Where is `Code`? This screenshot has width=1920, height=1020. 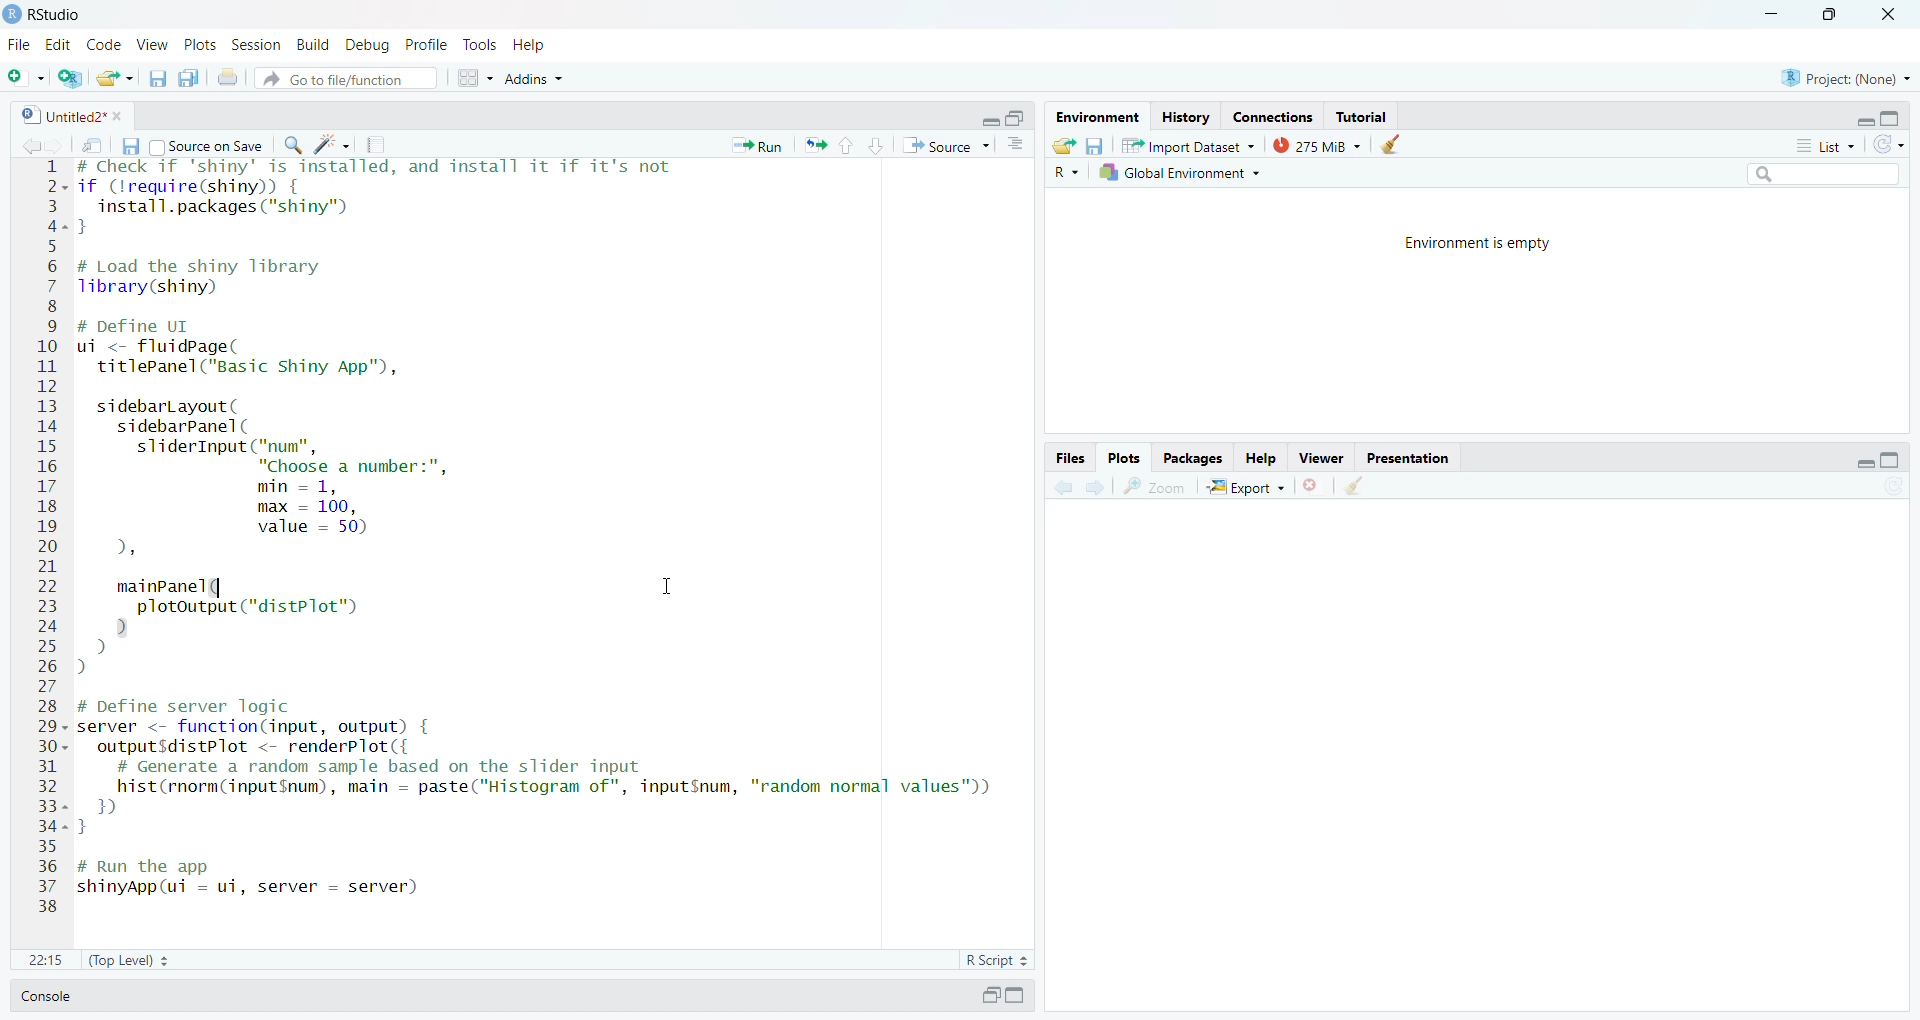
Code is located at coordinates (105, 44).